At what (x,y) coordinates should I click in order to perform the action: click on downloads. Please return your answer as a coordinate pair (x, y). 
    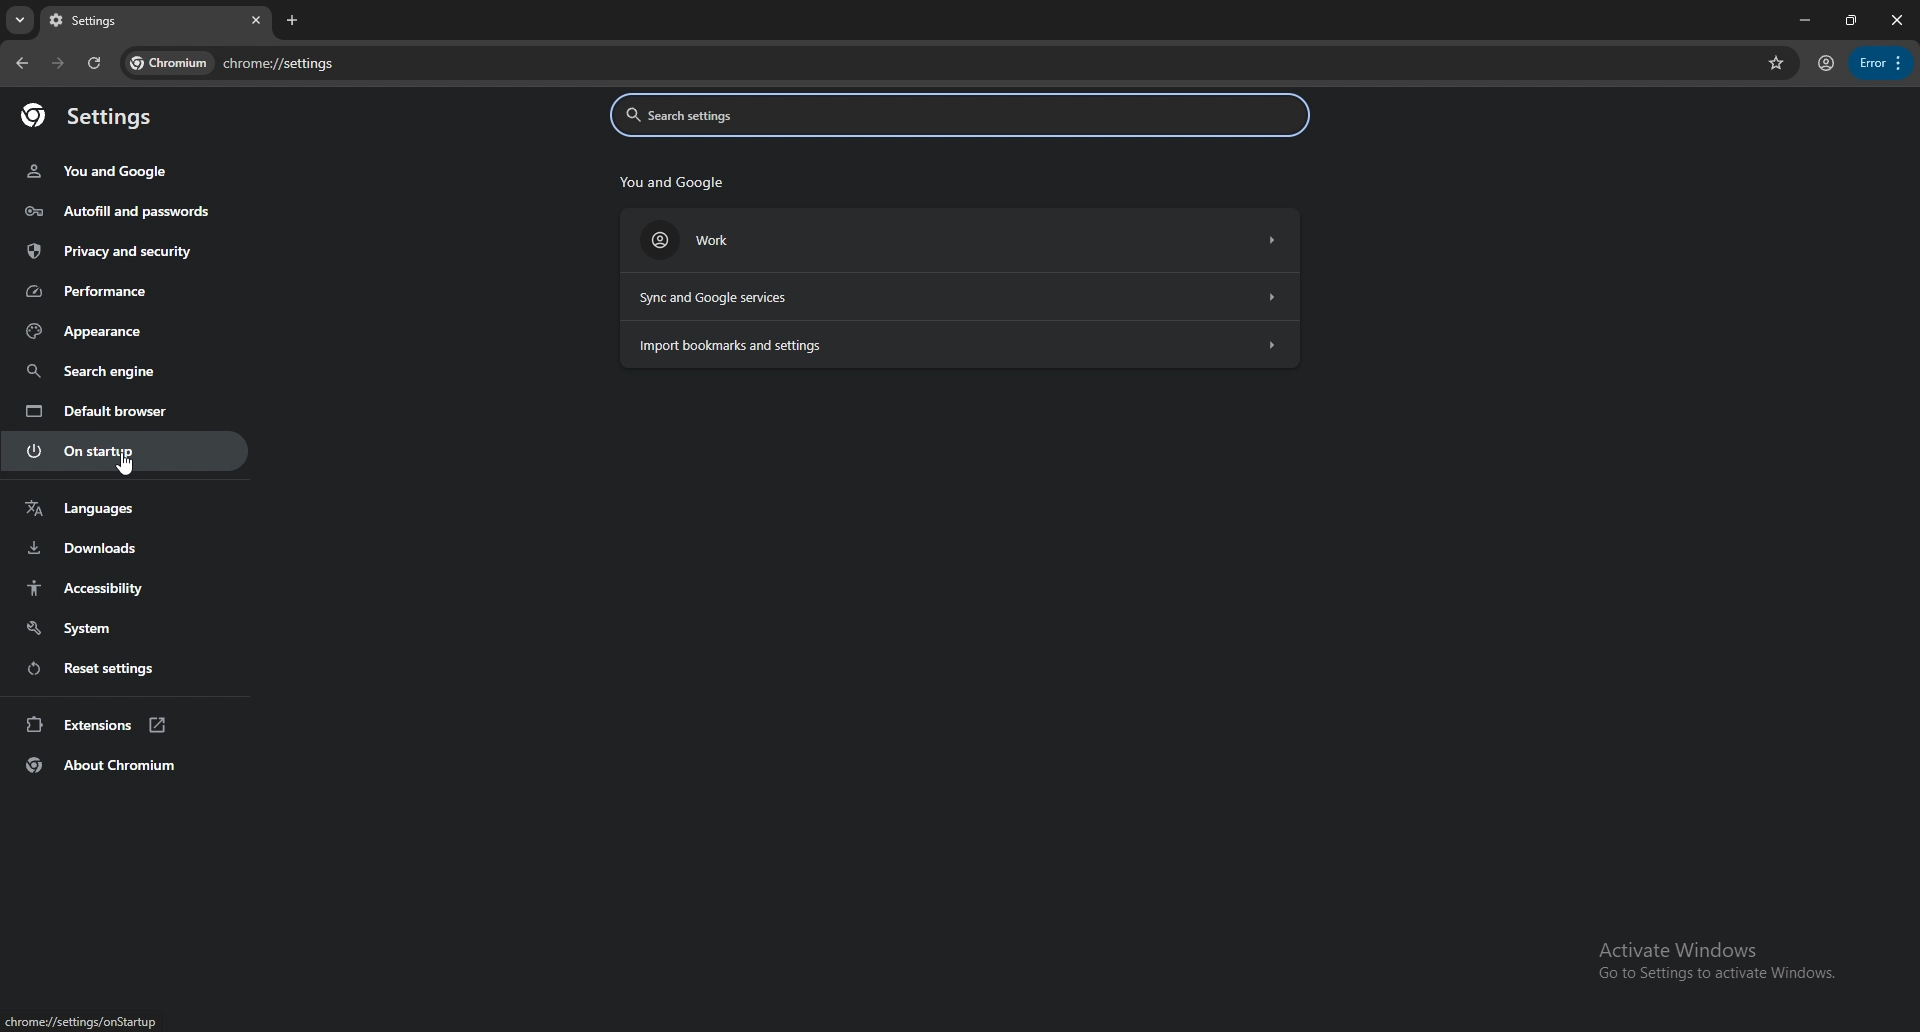
    Looking at the image, I should click on (123, 548).